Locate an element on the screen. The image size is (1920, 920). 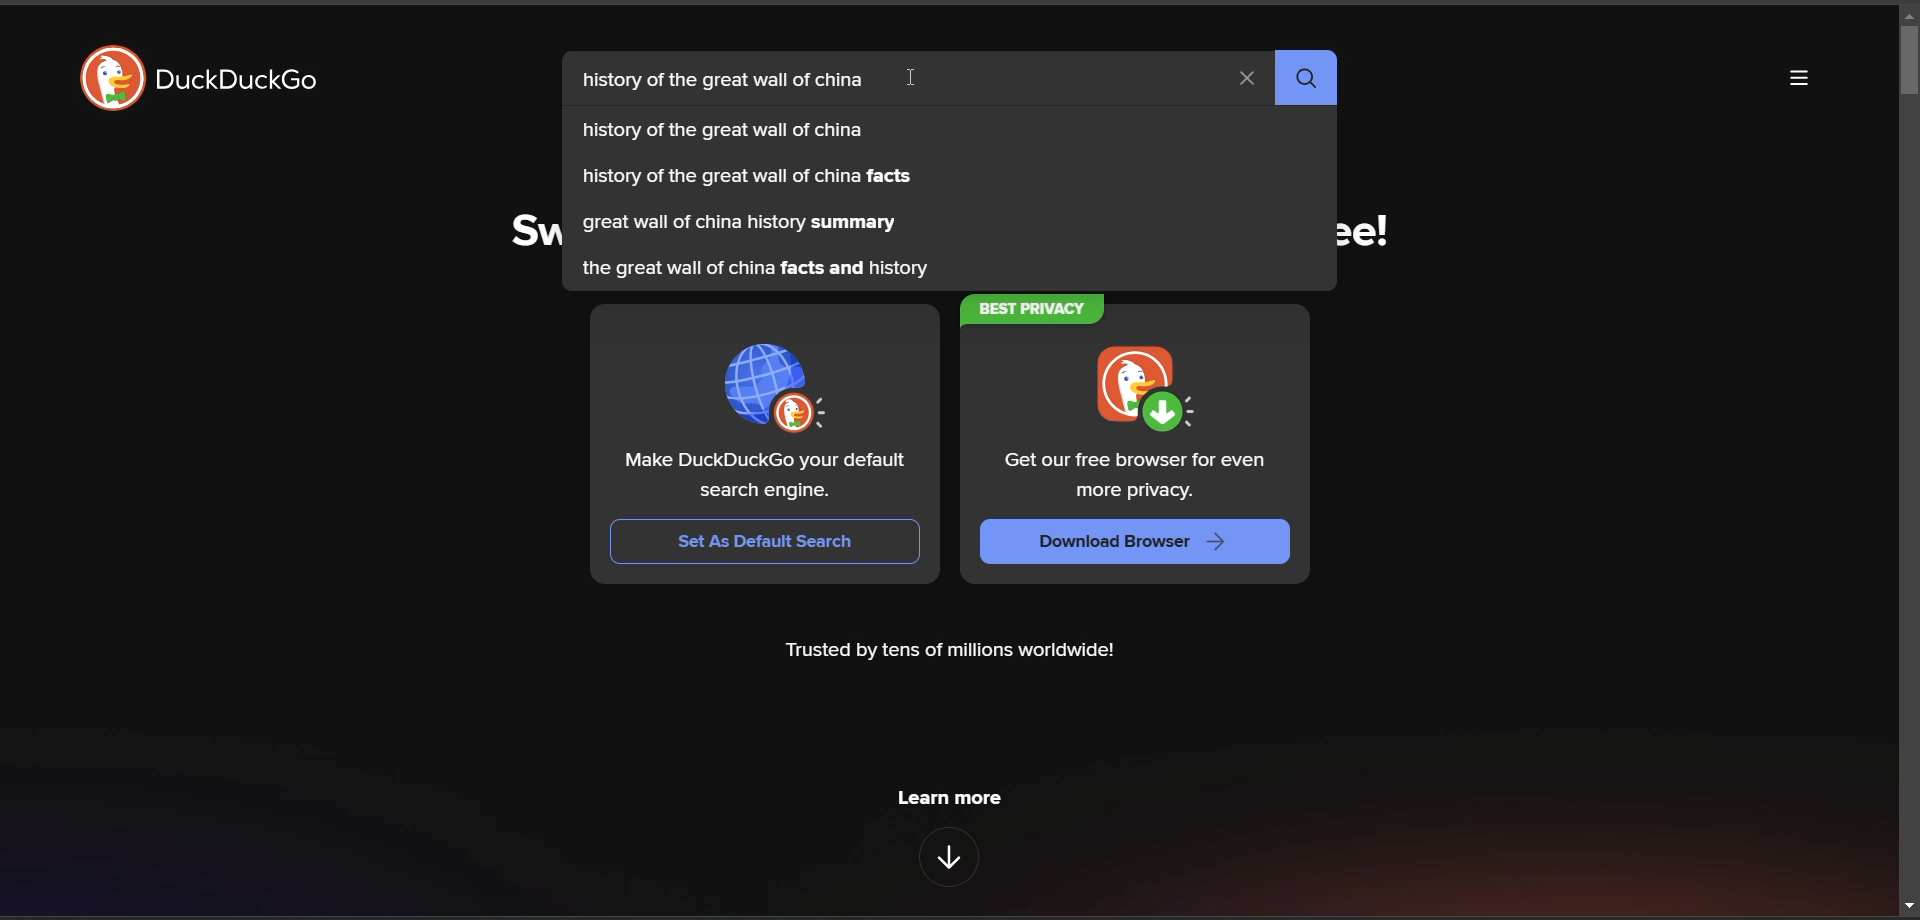
Make DuckDuckGo your default
search engine. is located at coordinates (773, 479).